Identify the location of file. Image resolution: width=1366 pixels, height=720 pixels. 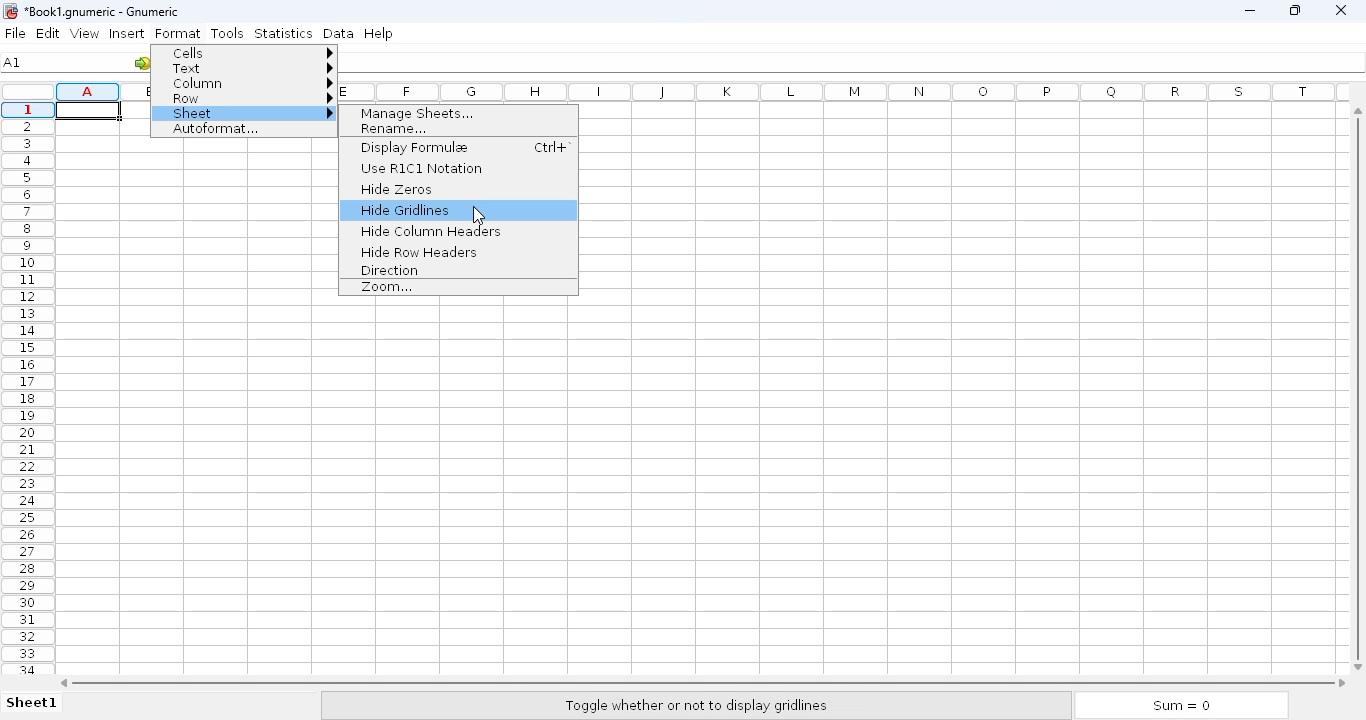
(15, 33).